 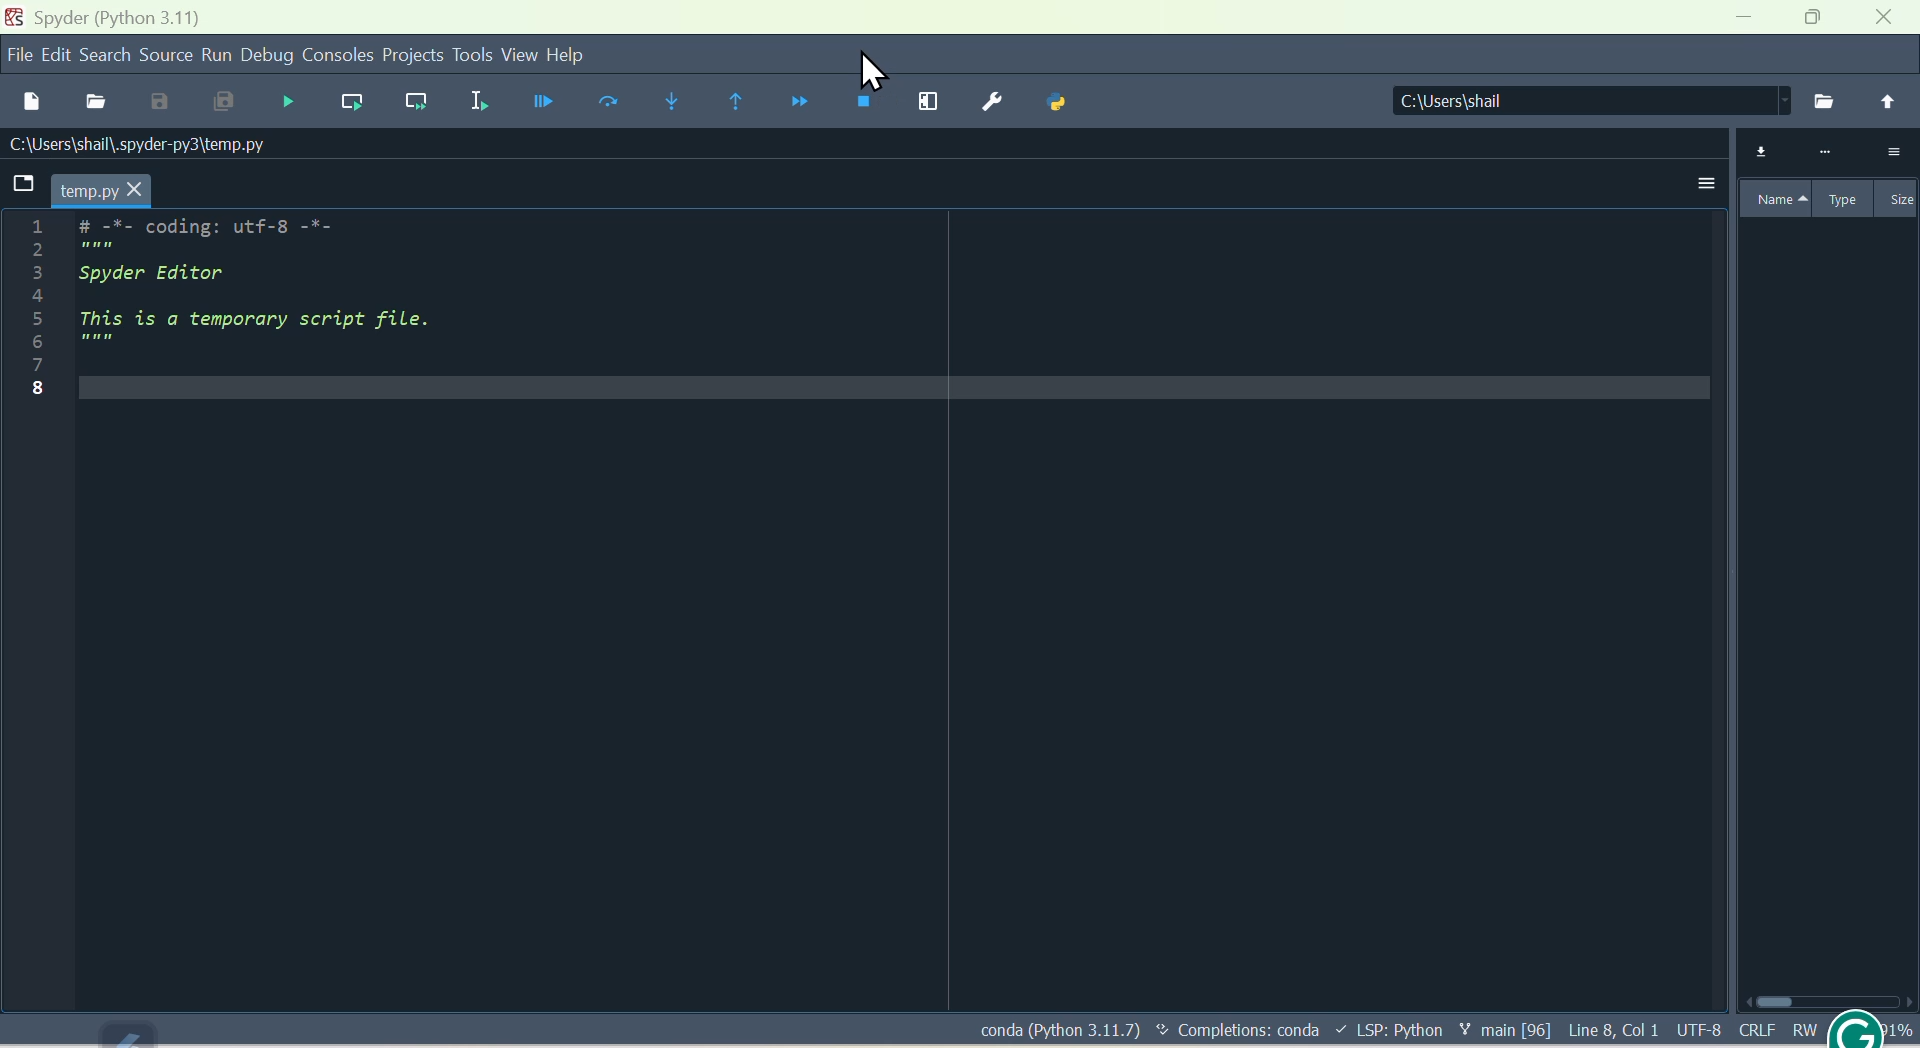 I want to click on cursor, so click(x=871, y=68).